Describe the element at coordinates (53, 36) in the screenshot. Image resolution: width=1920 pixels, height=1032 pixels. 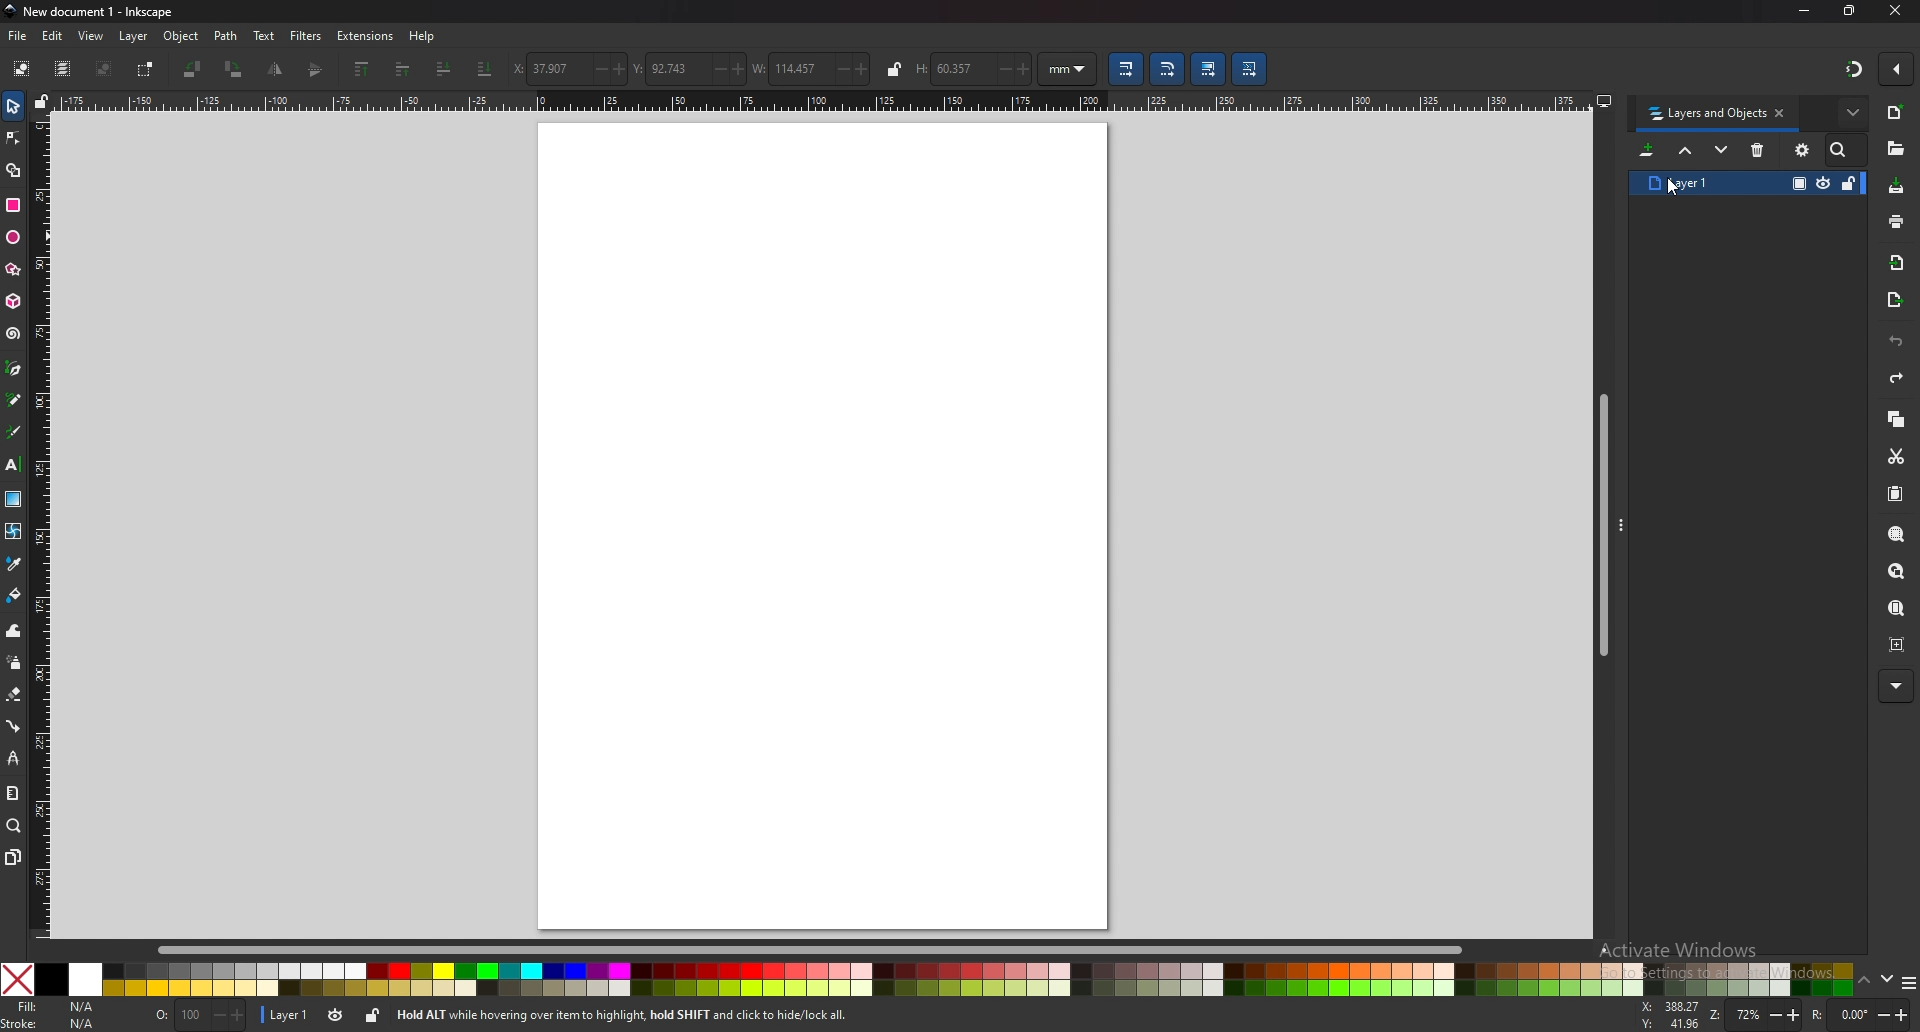
I see `edit` at that location.